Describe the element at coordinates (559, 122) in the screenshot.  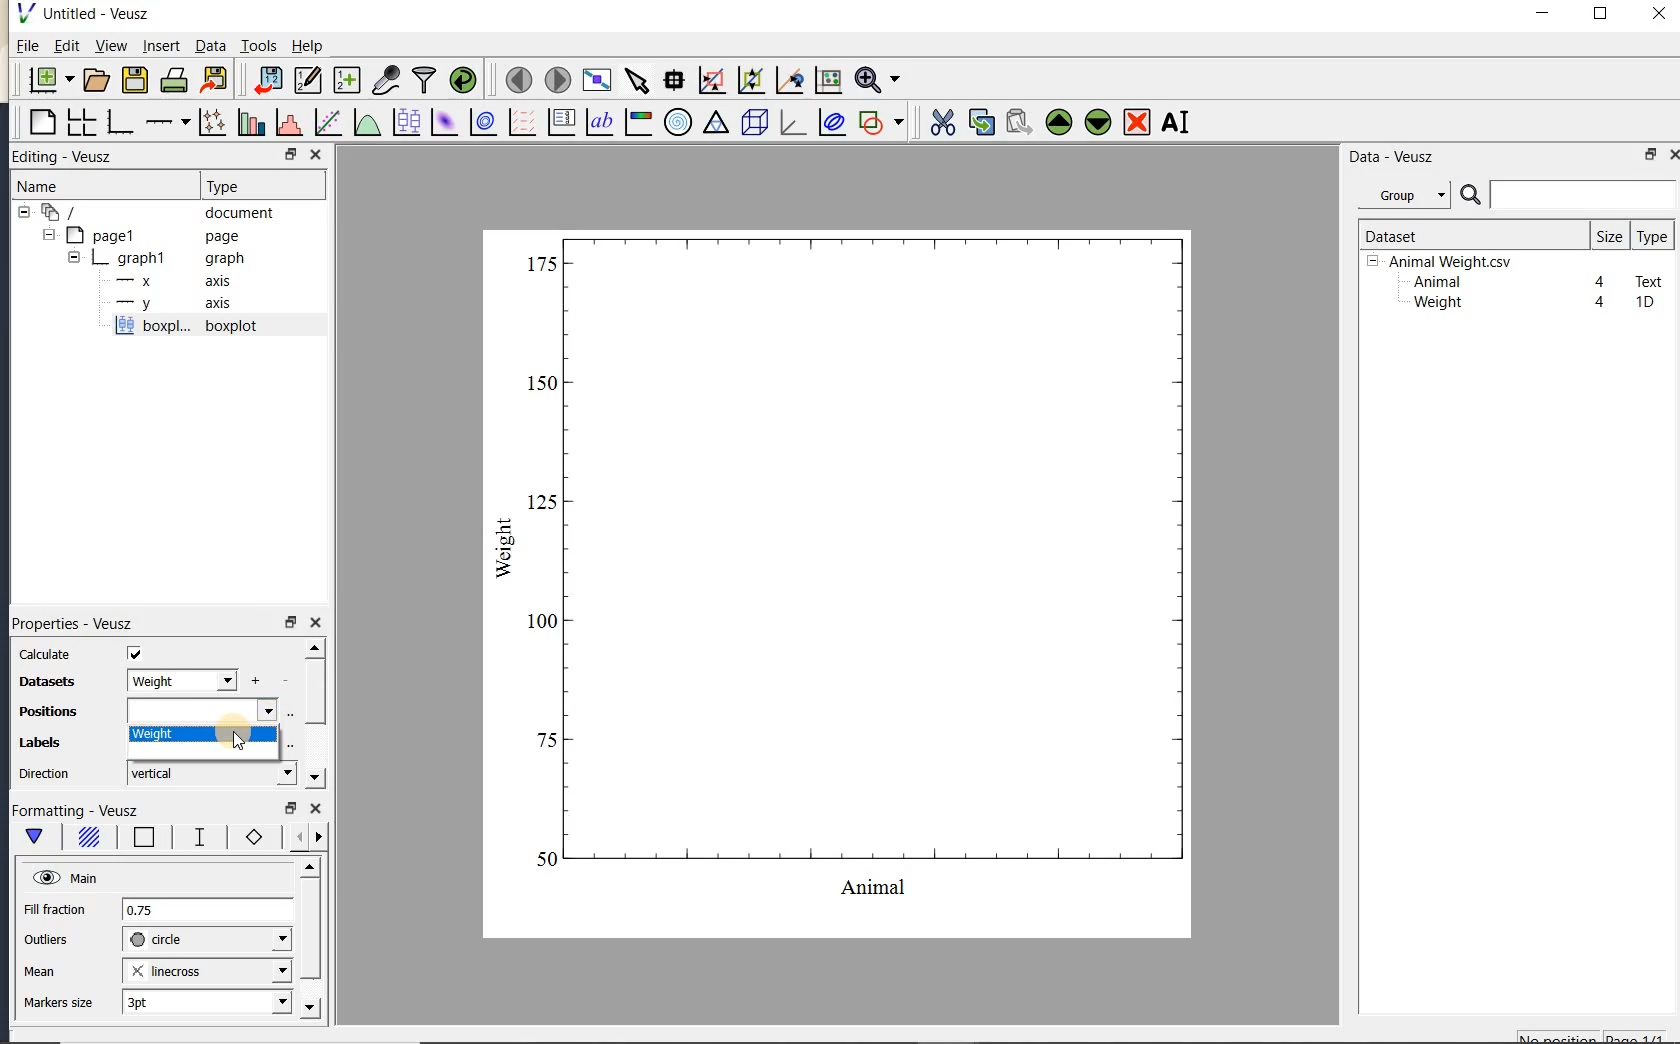
I see `plot key` at that location.